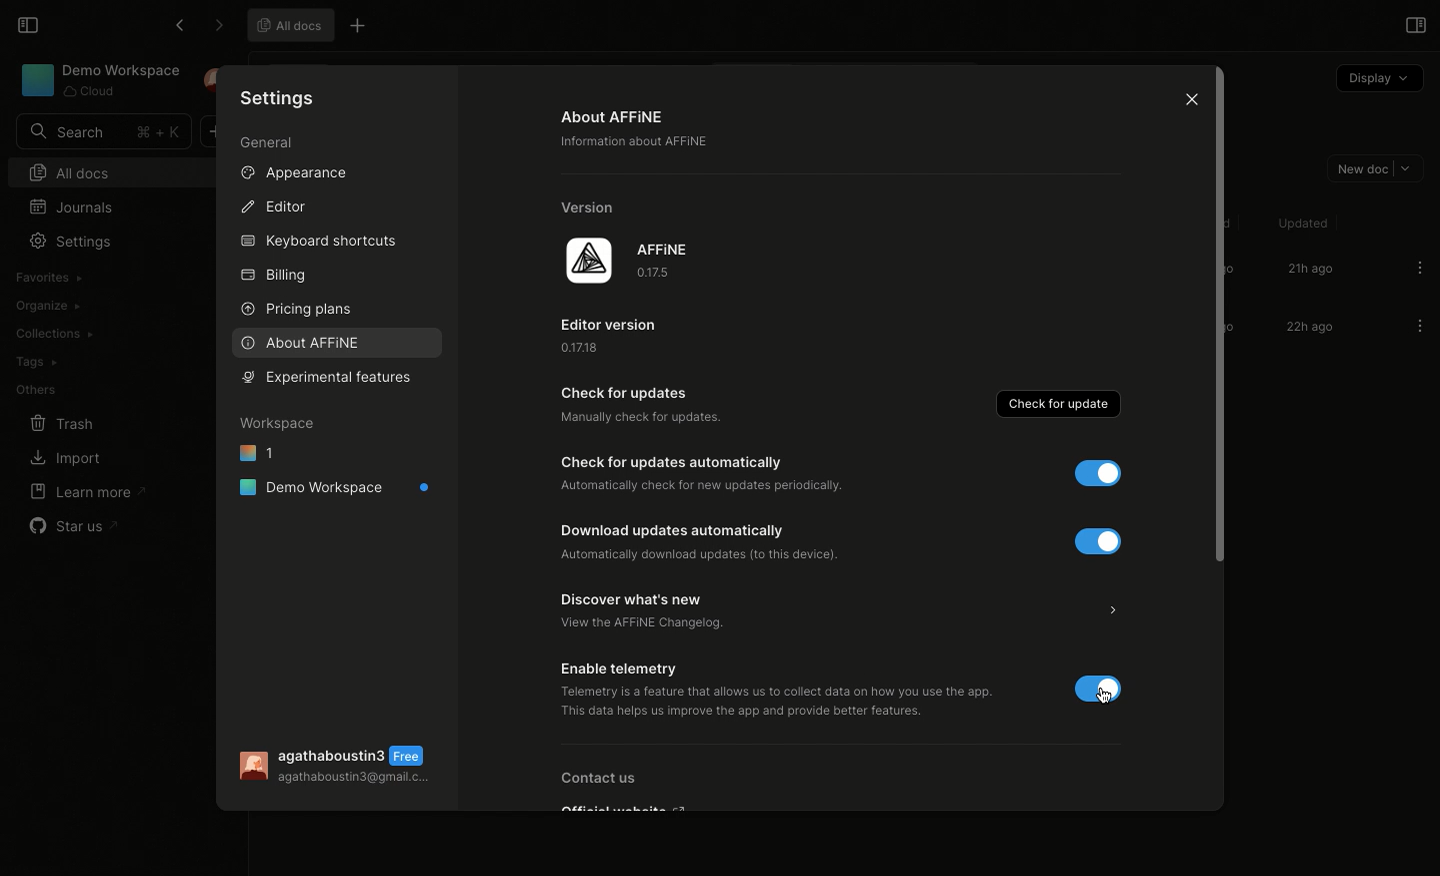 This screenshot has height=876, width=1440. I want to click on New doc, so click(1371, 167).